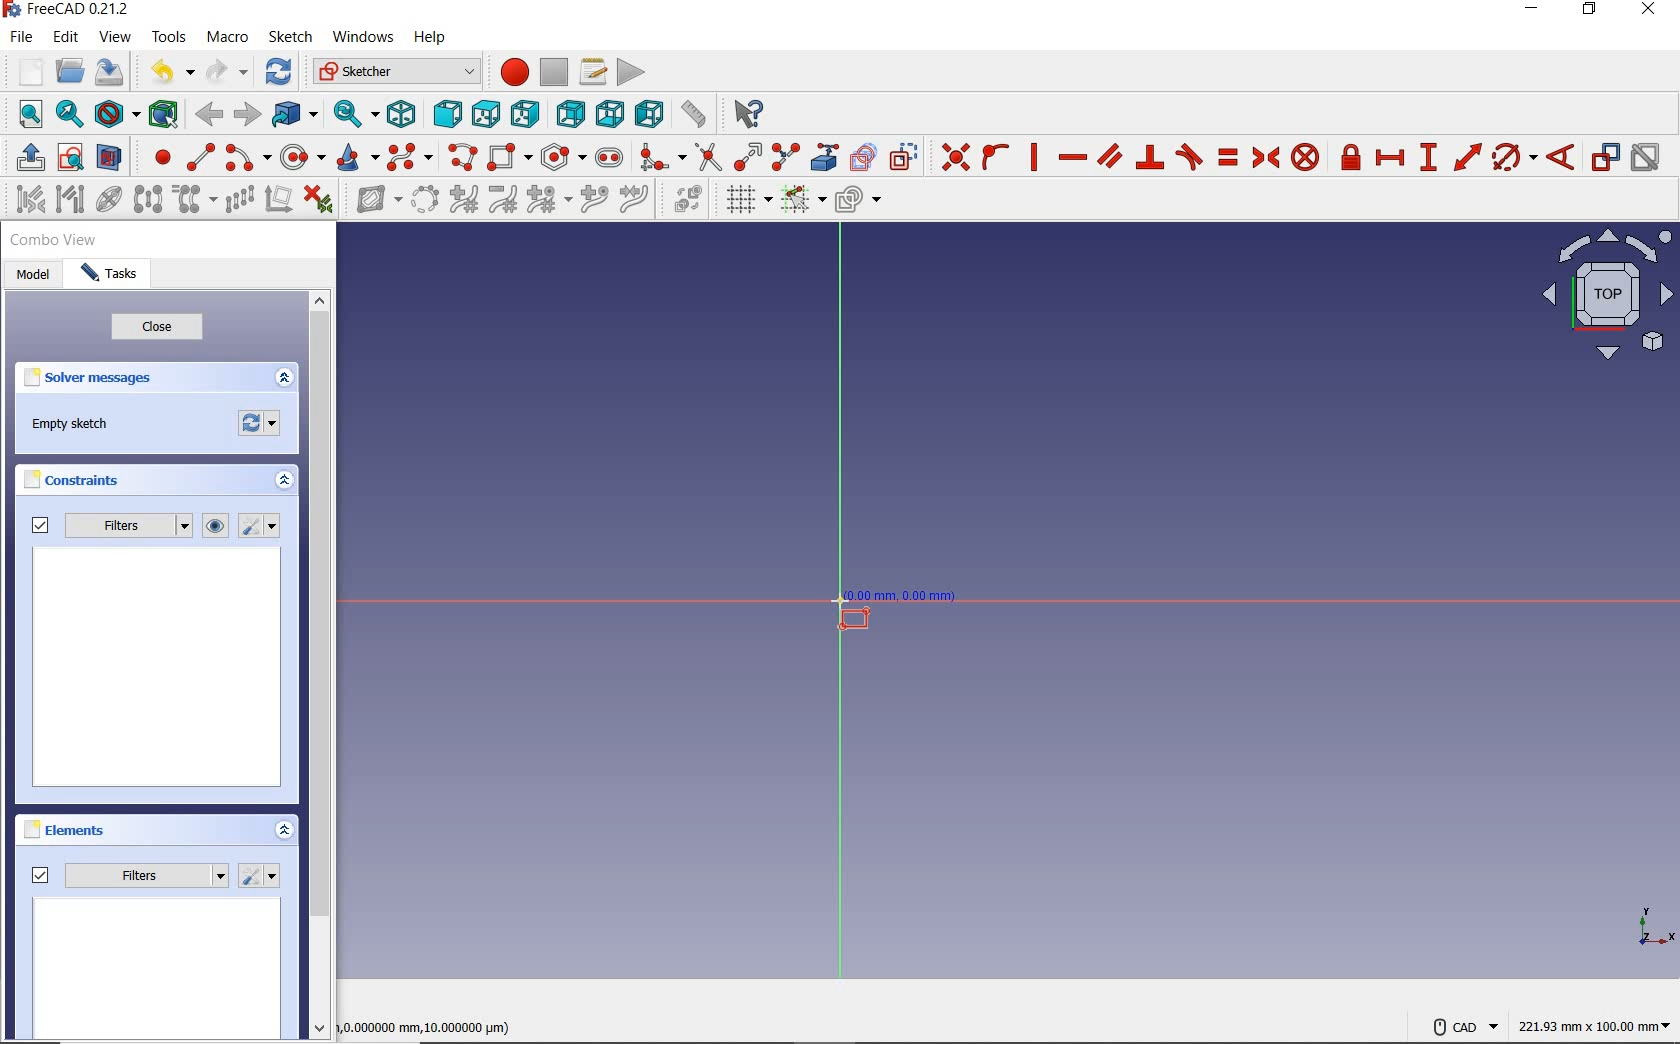  Describe the element at coordinates (116, 38) in the screenshot. I see `view` at that location.